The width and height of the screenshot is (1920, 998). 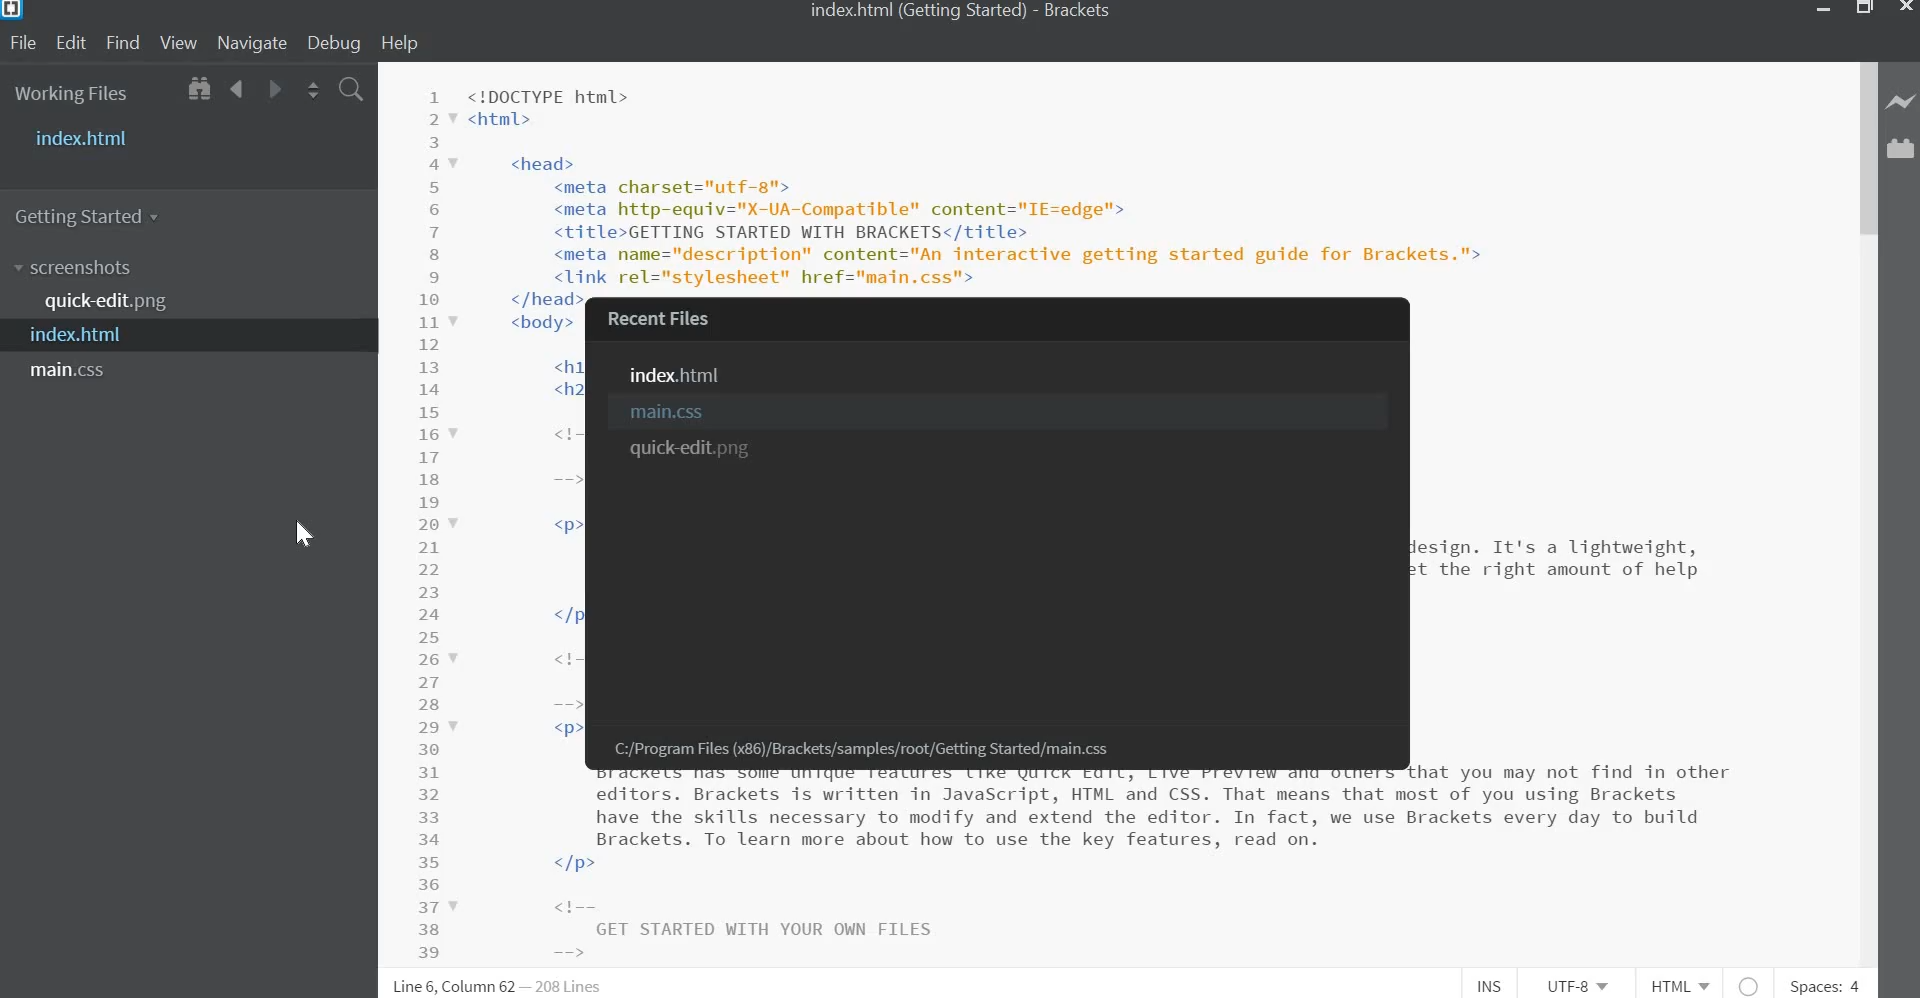 I want to click on Close, so click(x=1904, y=9).